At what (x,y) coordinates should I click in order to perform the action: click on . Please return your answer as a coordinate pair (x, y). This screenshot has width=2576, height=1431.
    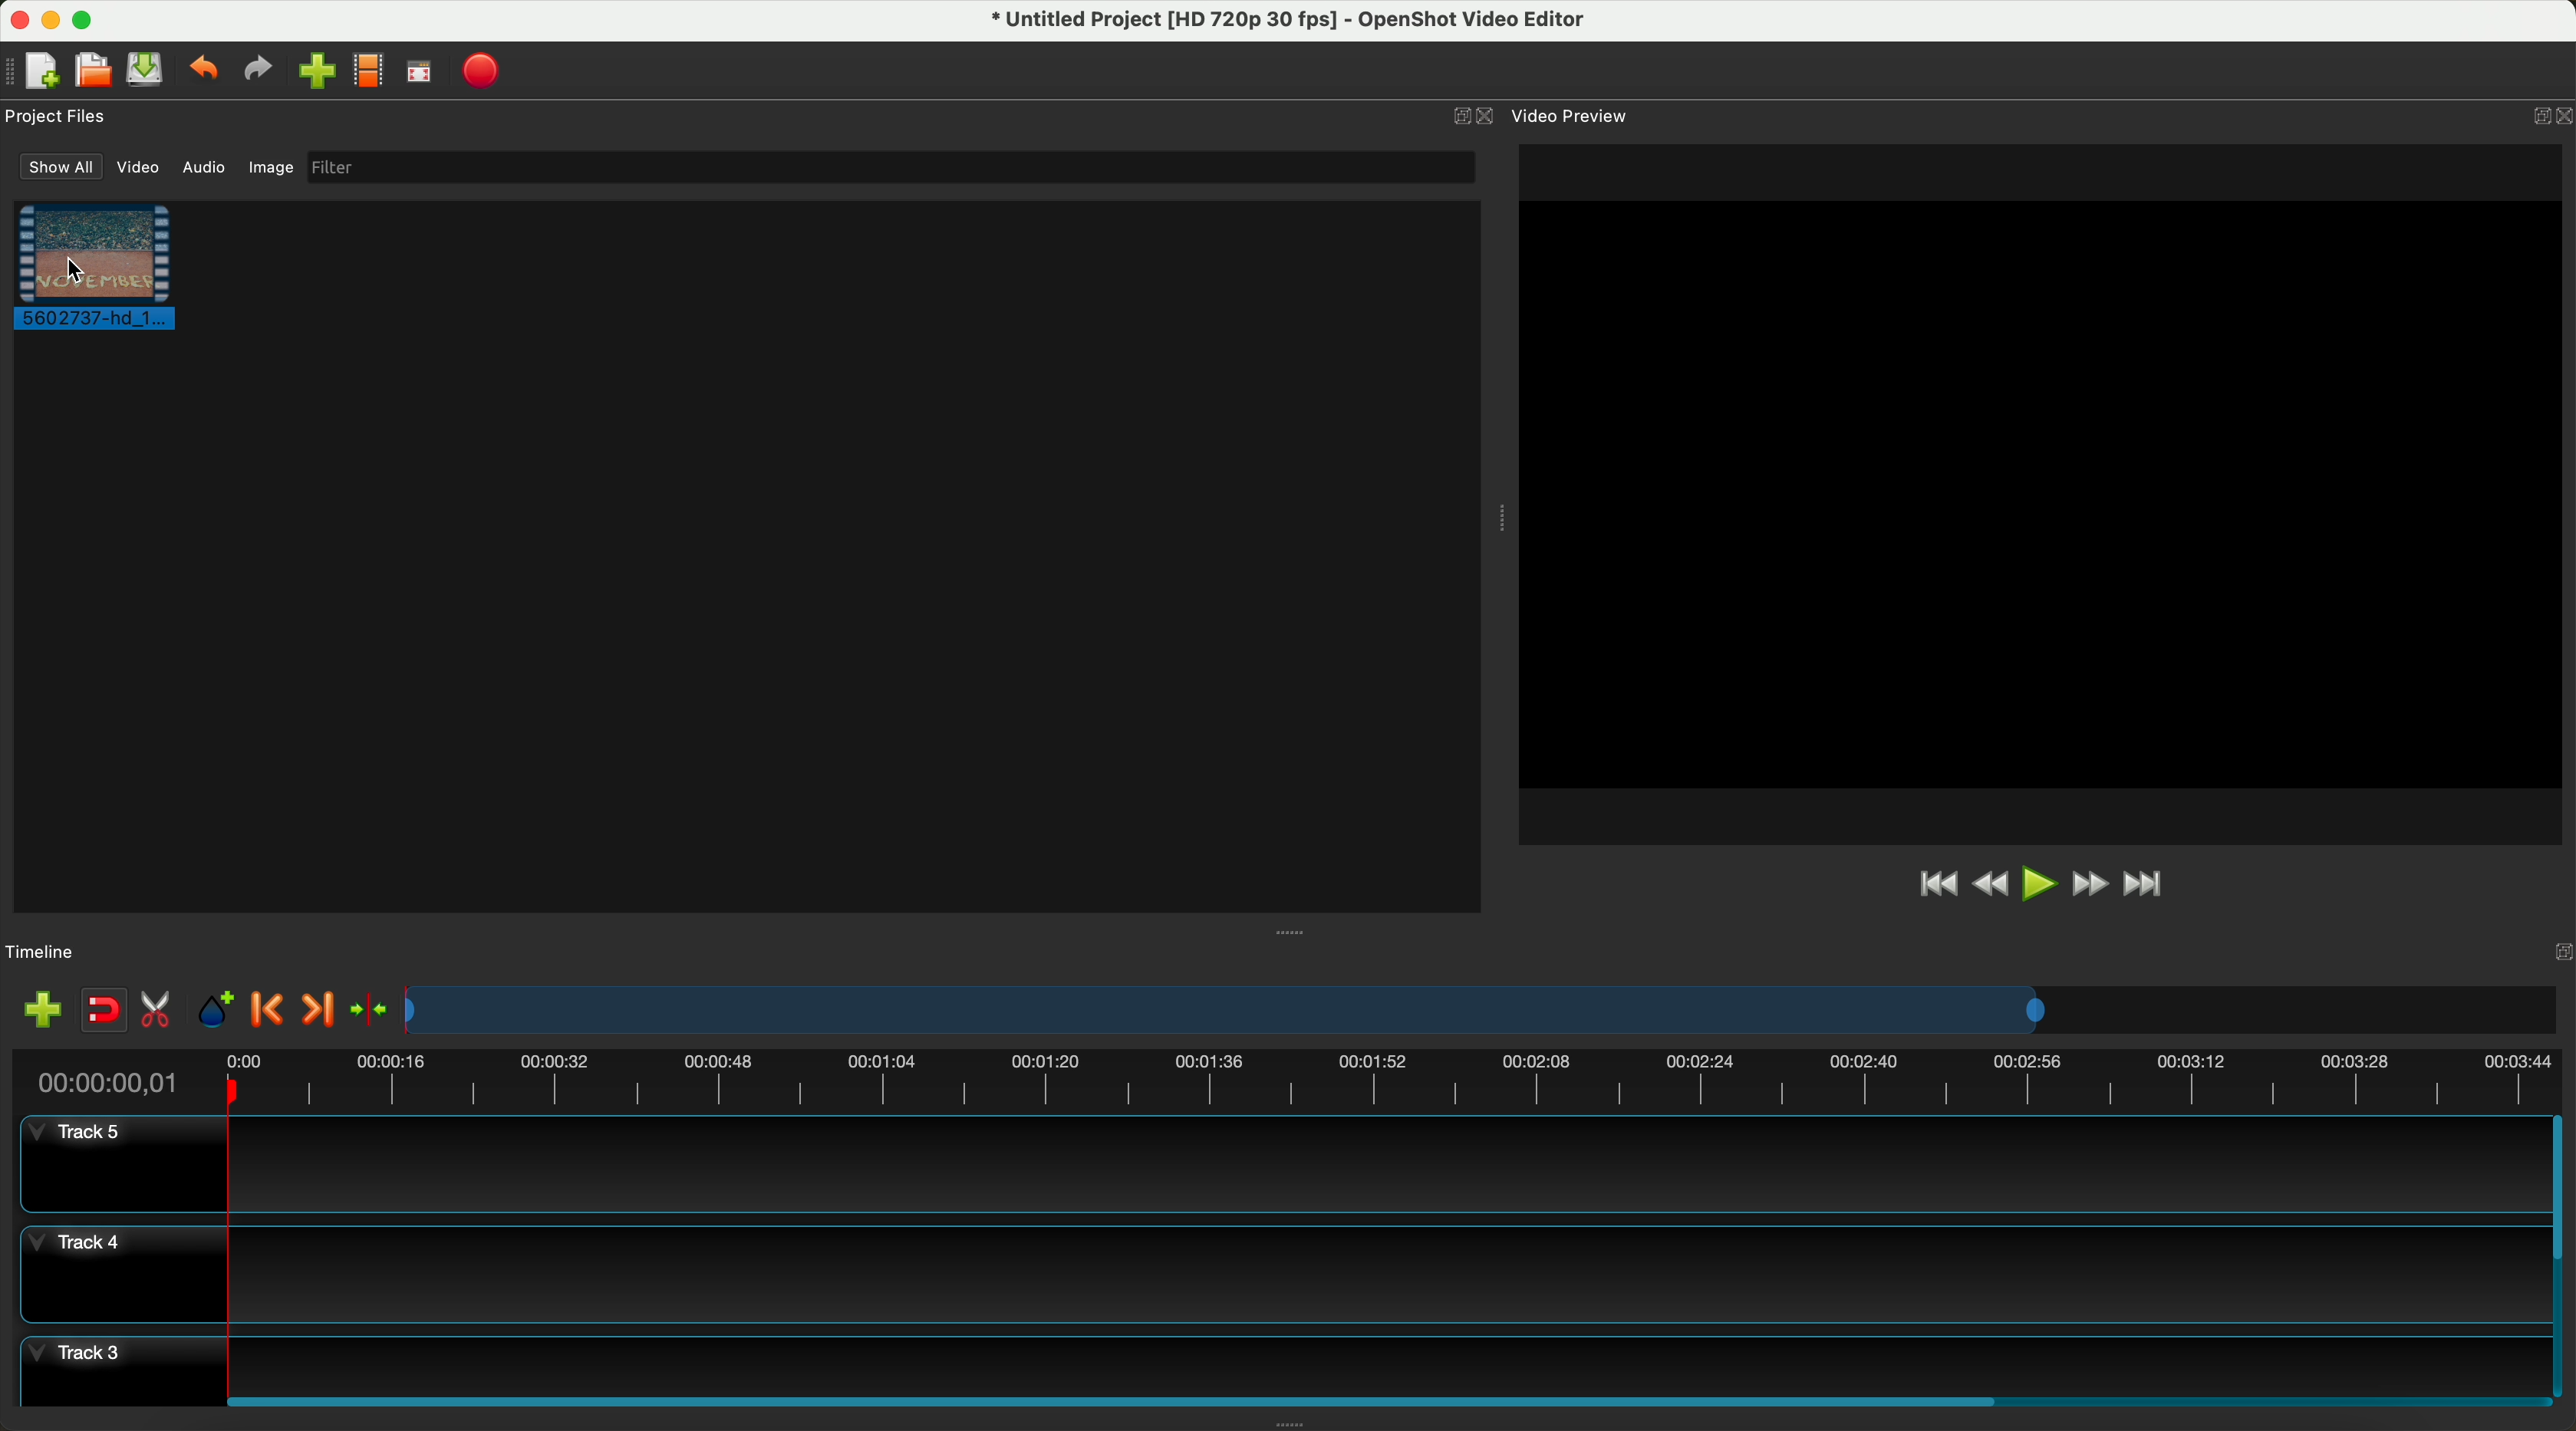
    Looking at the image, I should click on (1294, 930).